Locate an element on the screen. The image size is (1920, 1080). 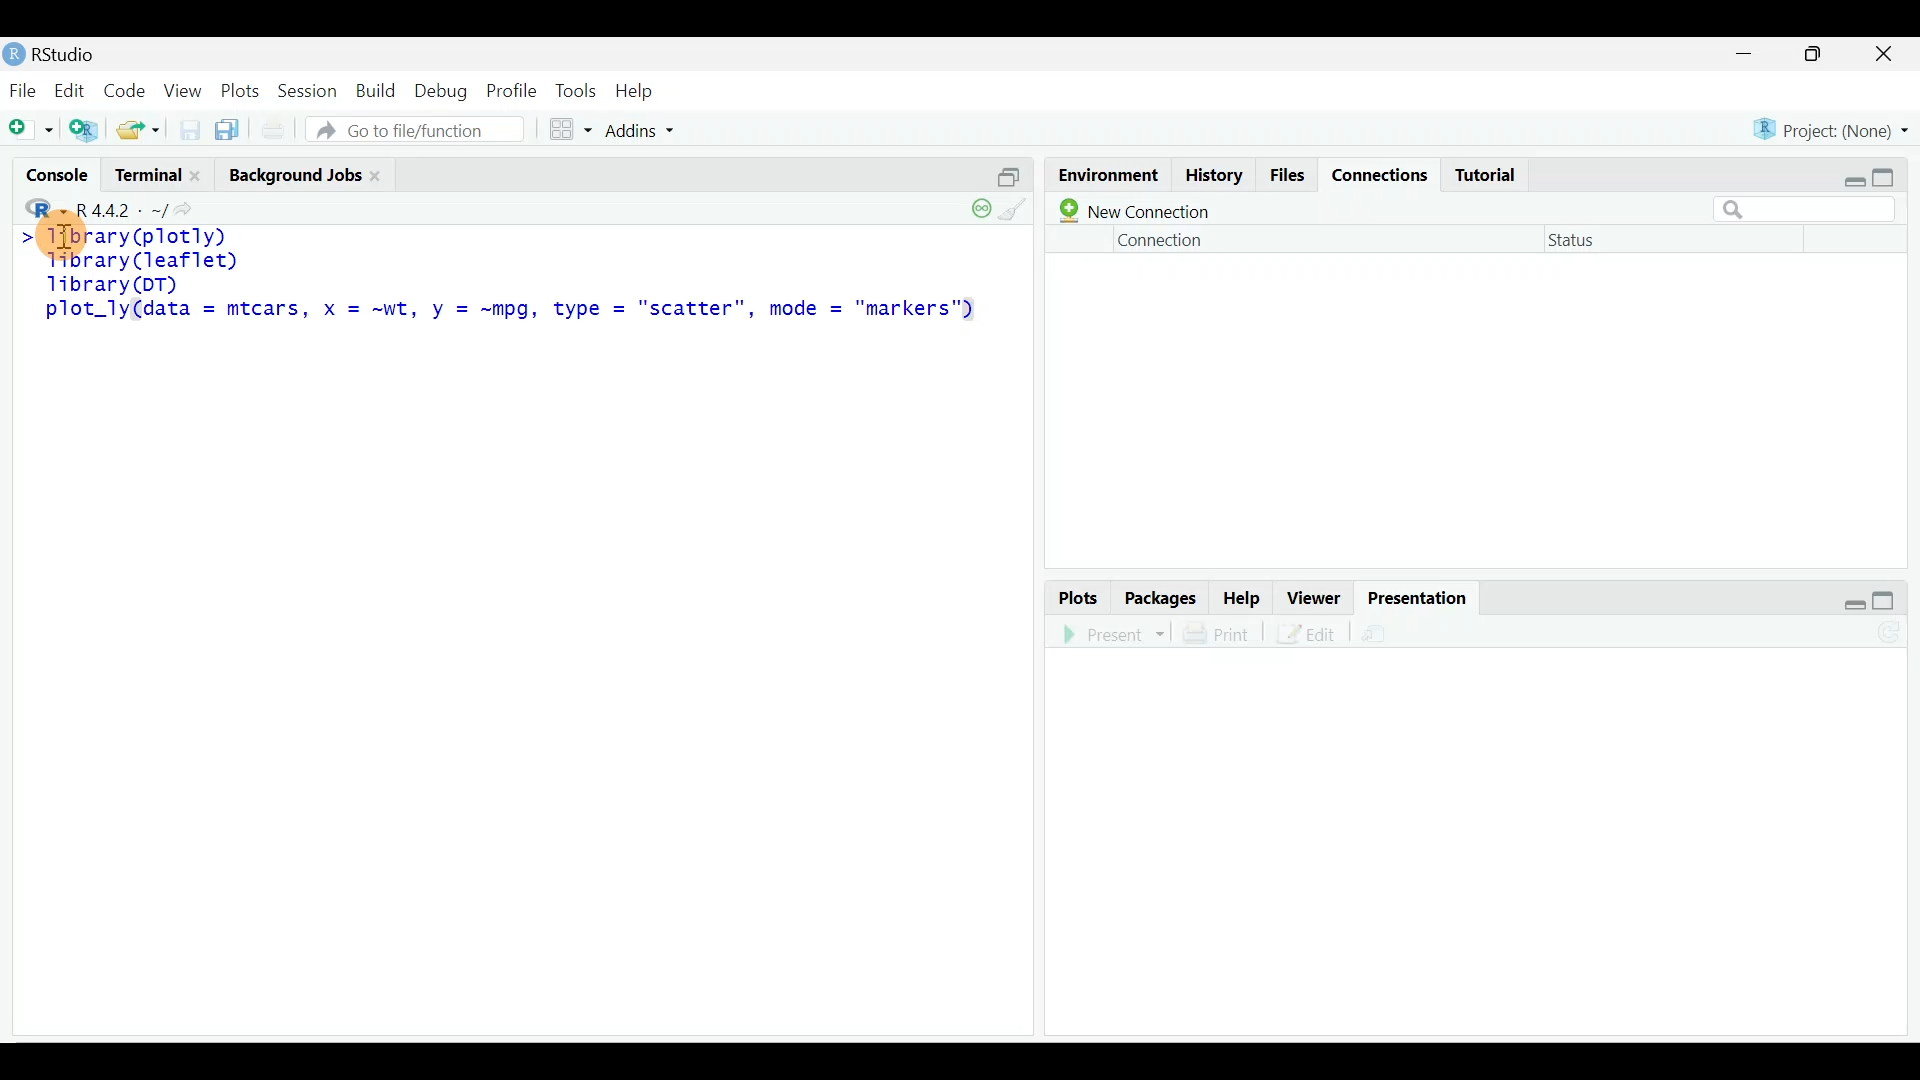
Go to file/function is located at coordinates (413, 131).